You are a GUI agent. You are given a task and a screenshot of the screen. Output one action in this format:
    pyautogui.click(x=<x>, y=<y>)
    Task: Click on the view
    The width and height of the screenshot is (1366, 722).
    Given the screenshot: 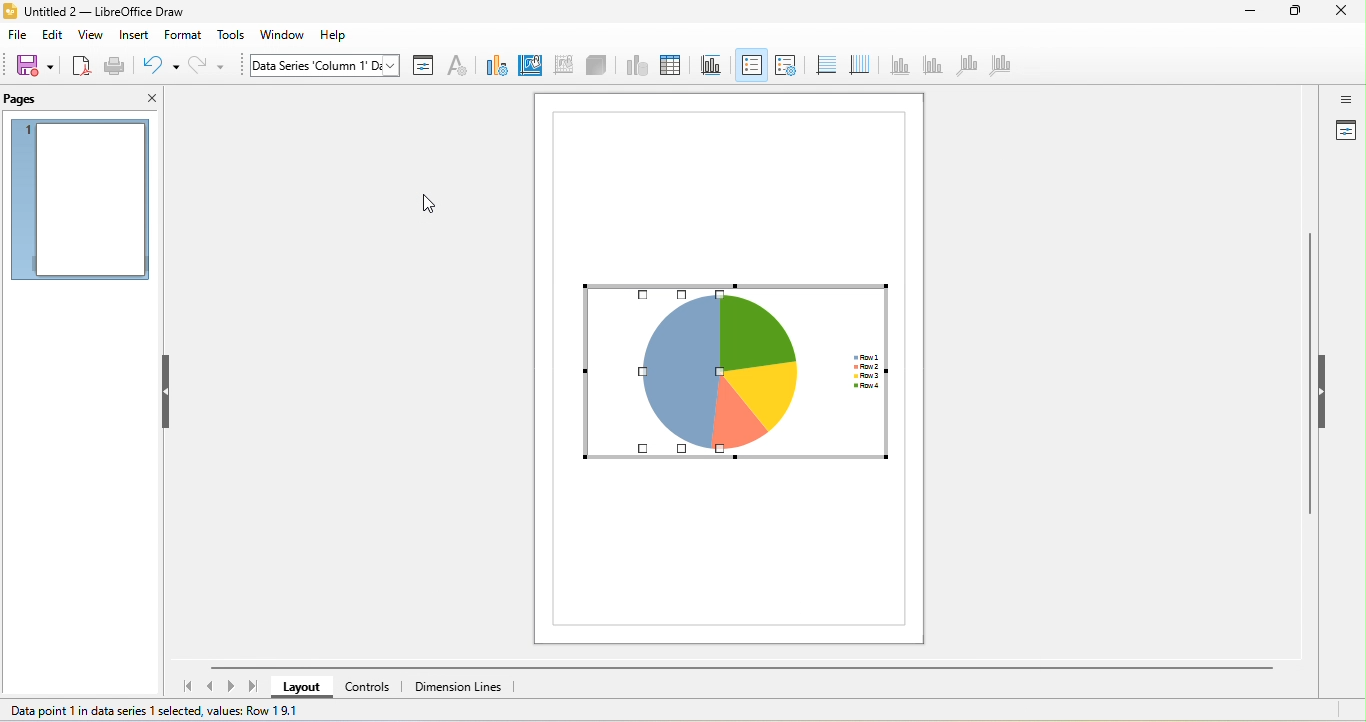 What is the action you would take?
    pyautogui.click(x=91, y=36)
    